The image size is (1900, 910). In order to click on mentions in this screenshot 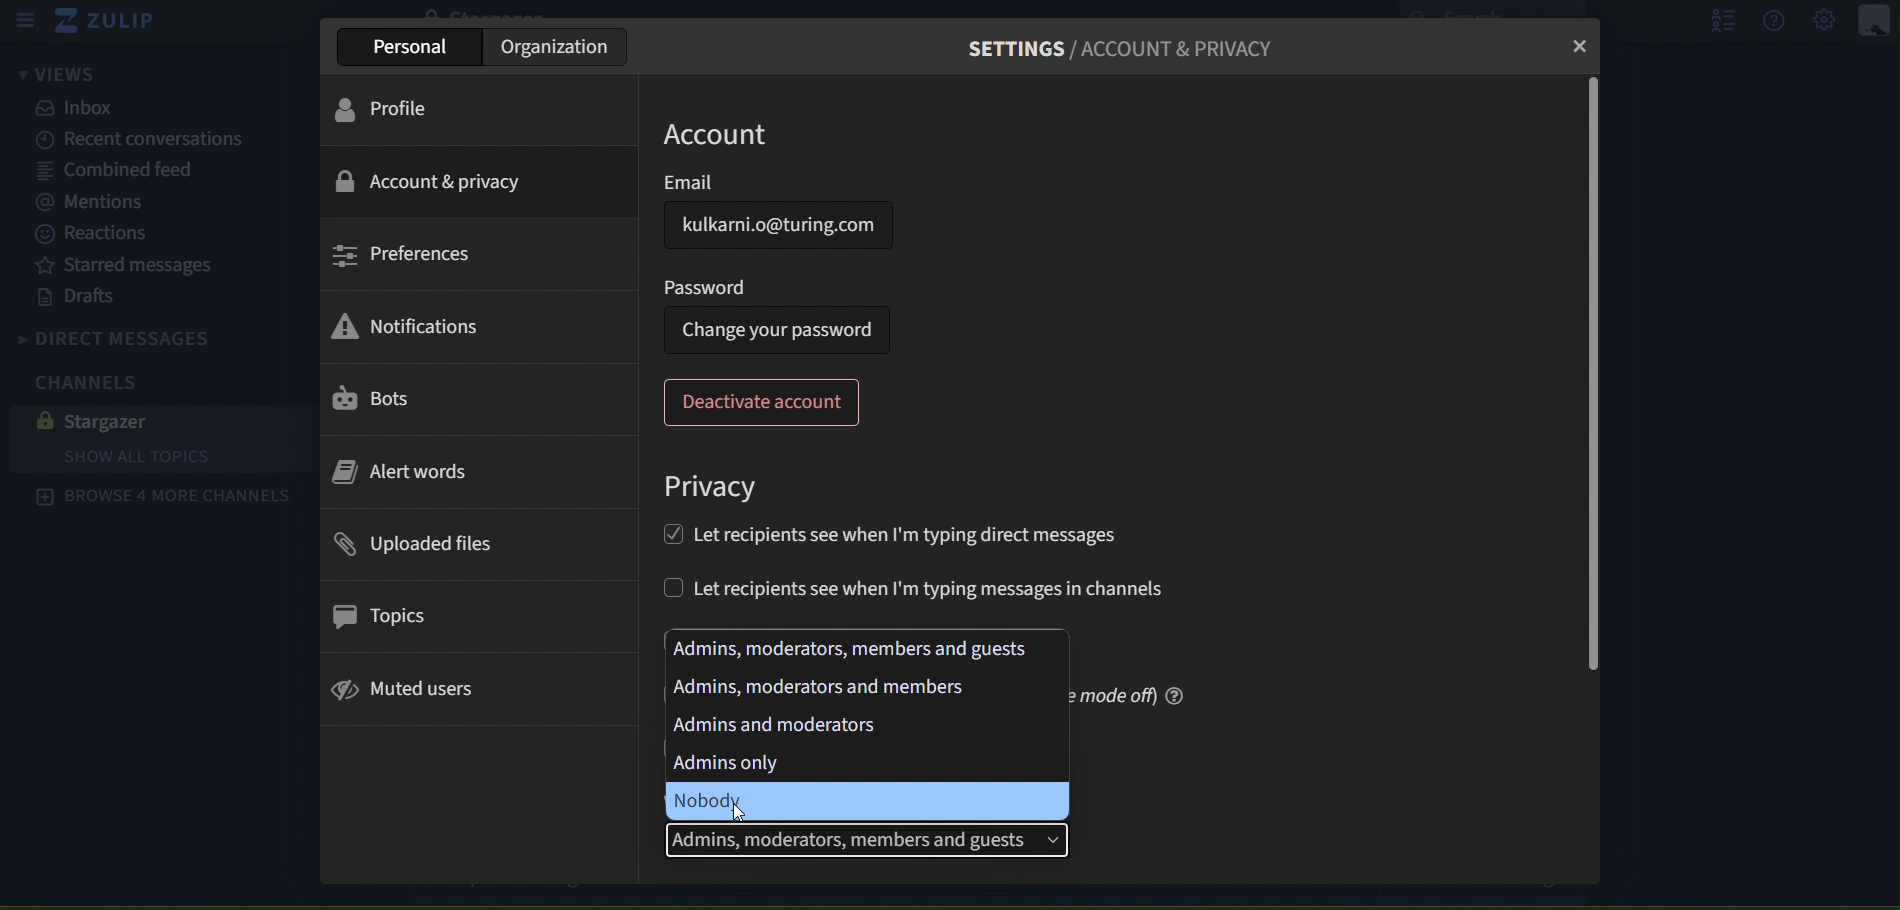, I will do `click(99, 204)`.